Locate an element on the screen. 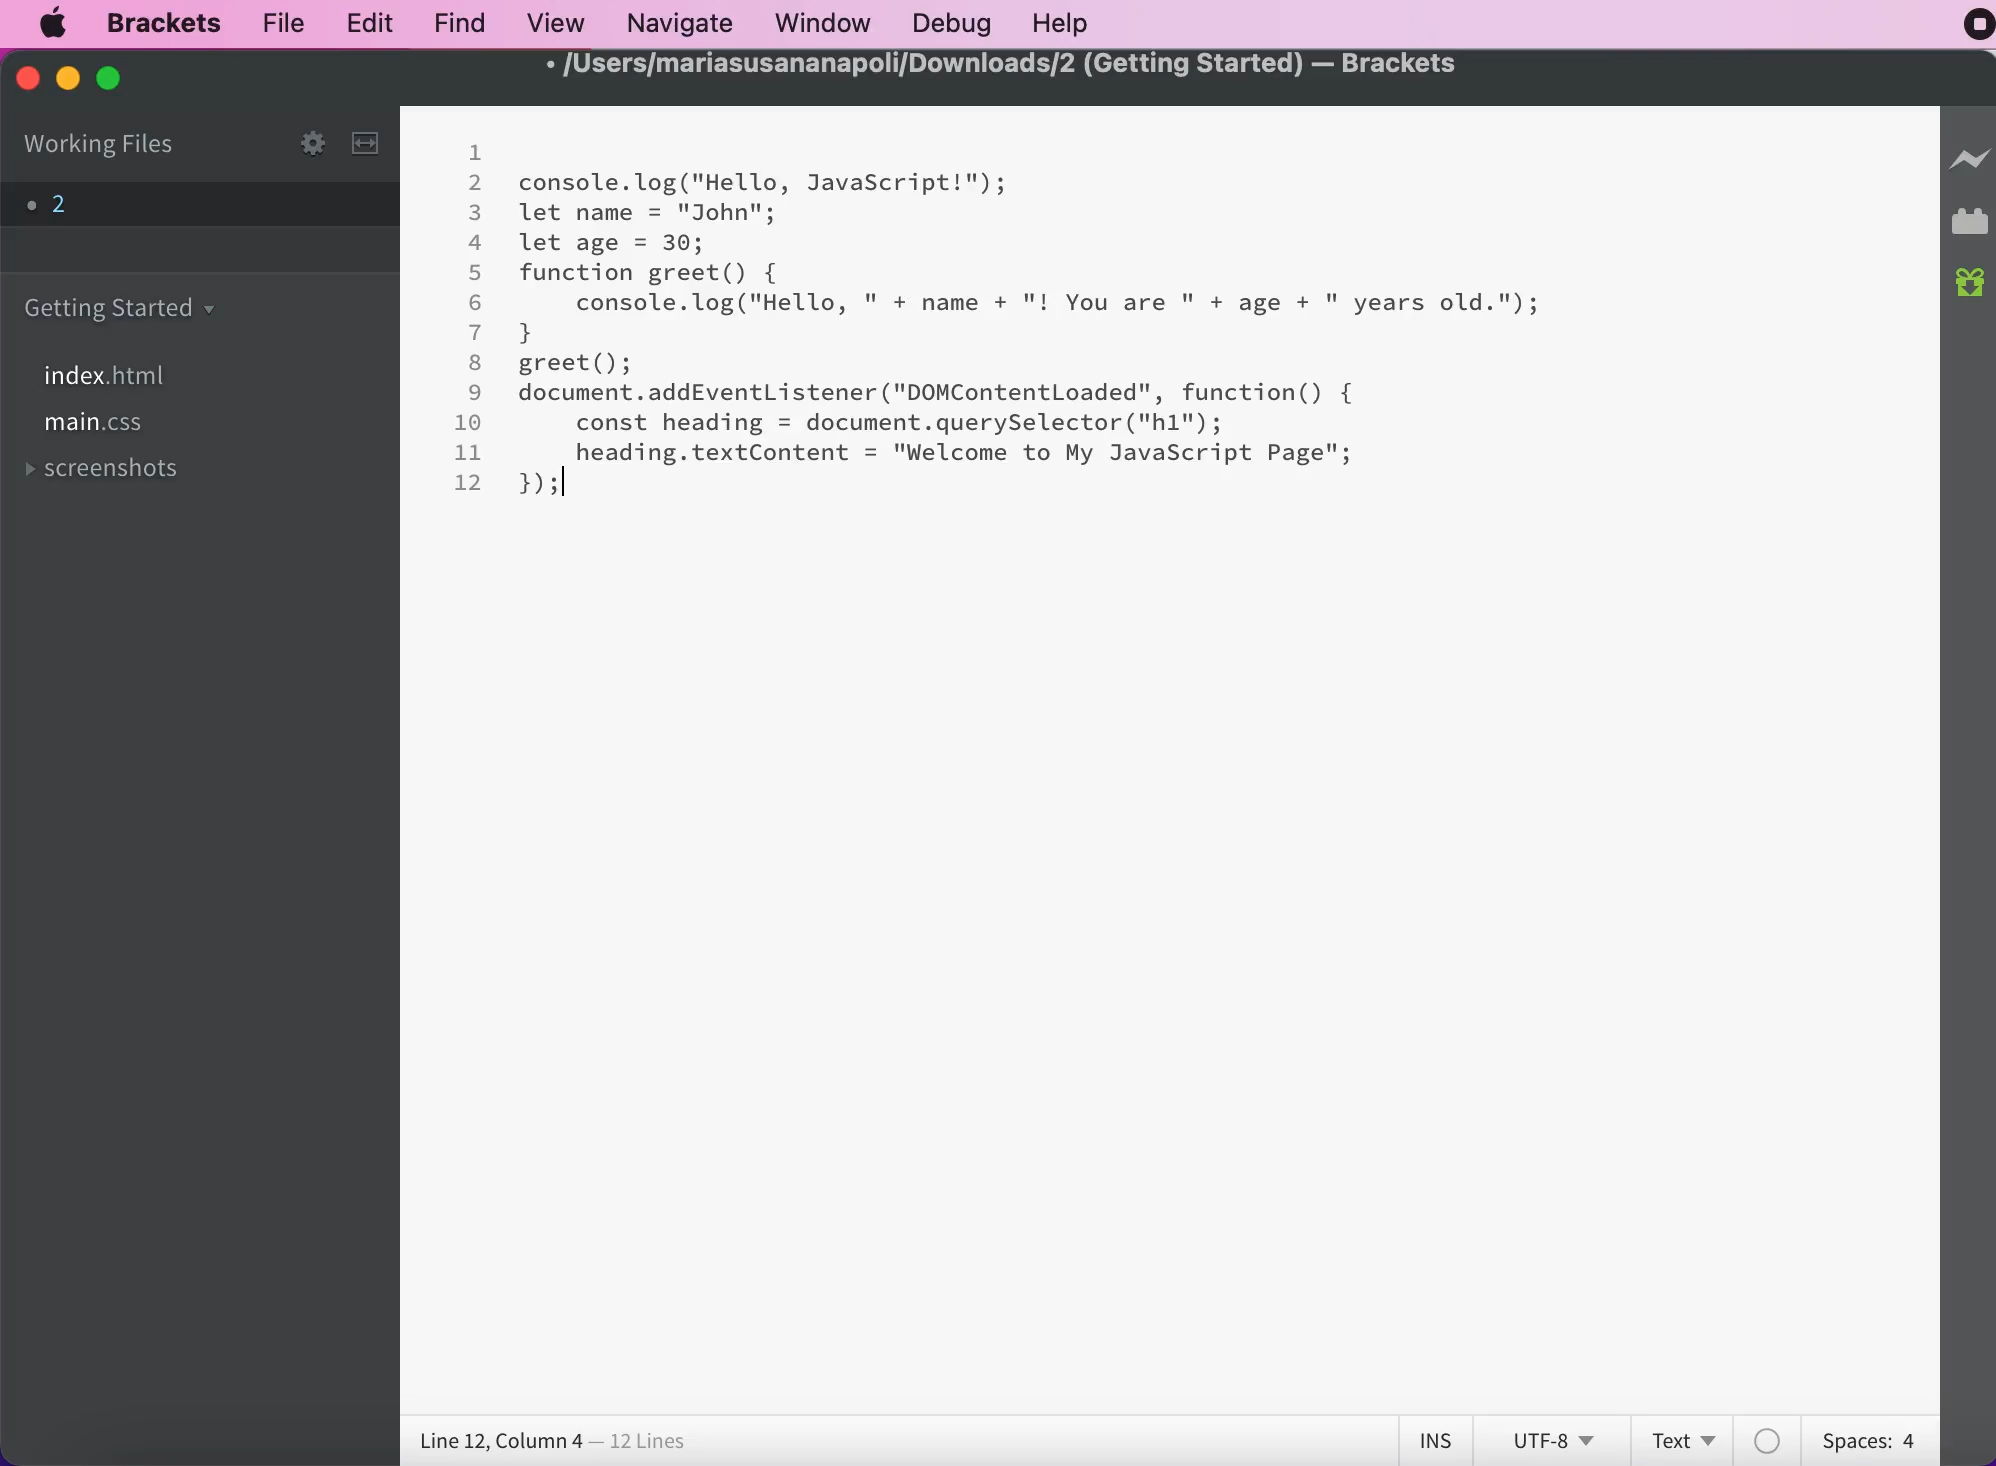  5 is located at coordinates (476, 272).